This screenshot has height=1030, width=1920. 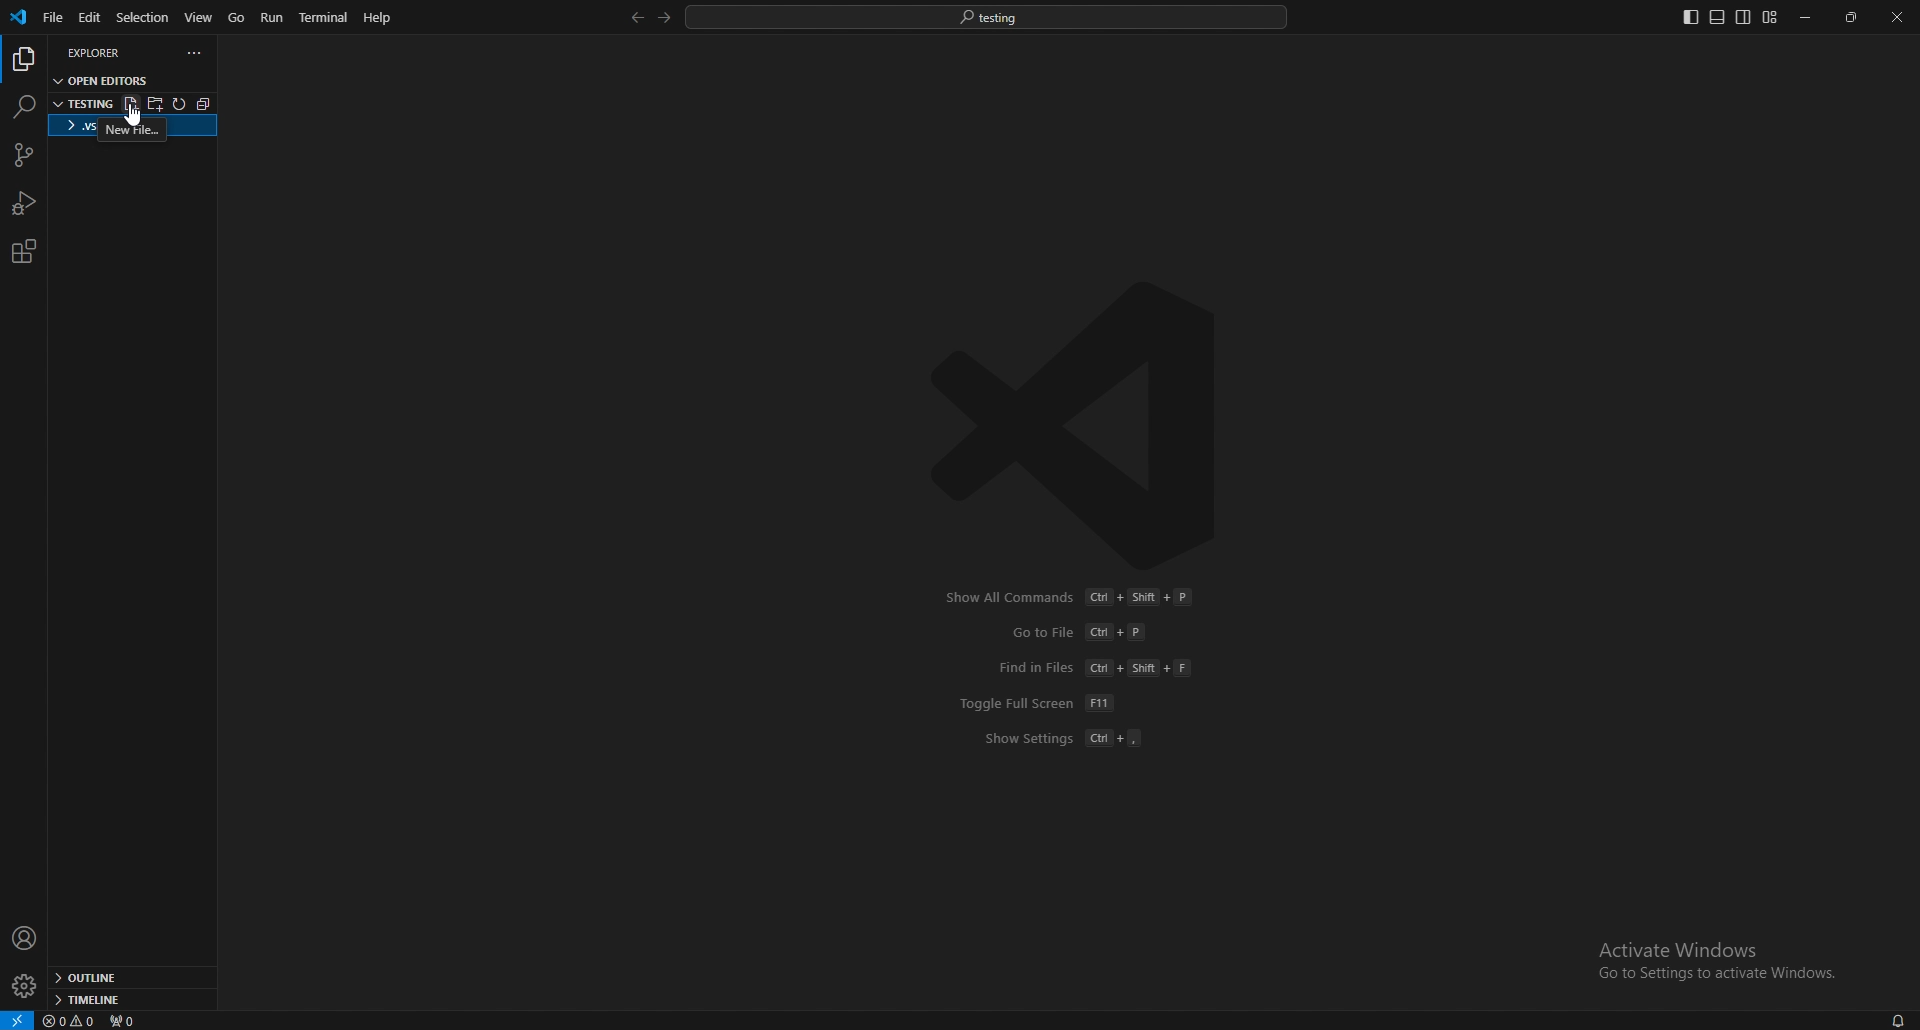 I want to click on collapse, so click(x=209, y=103).